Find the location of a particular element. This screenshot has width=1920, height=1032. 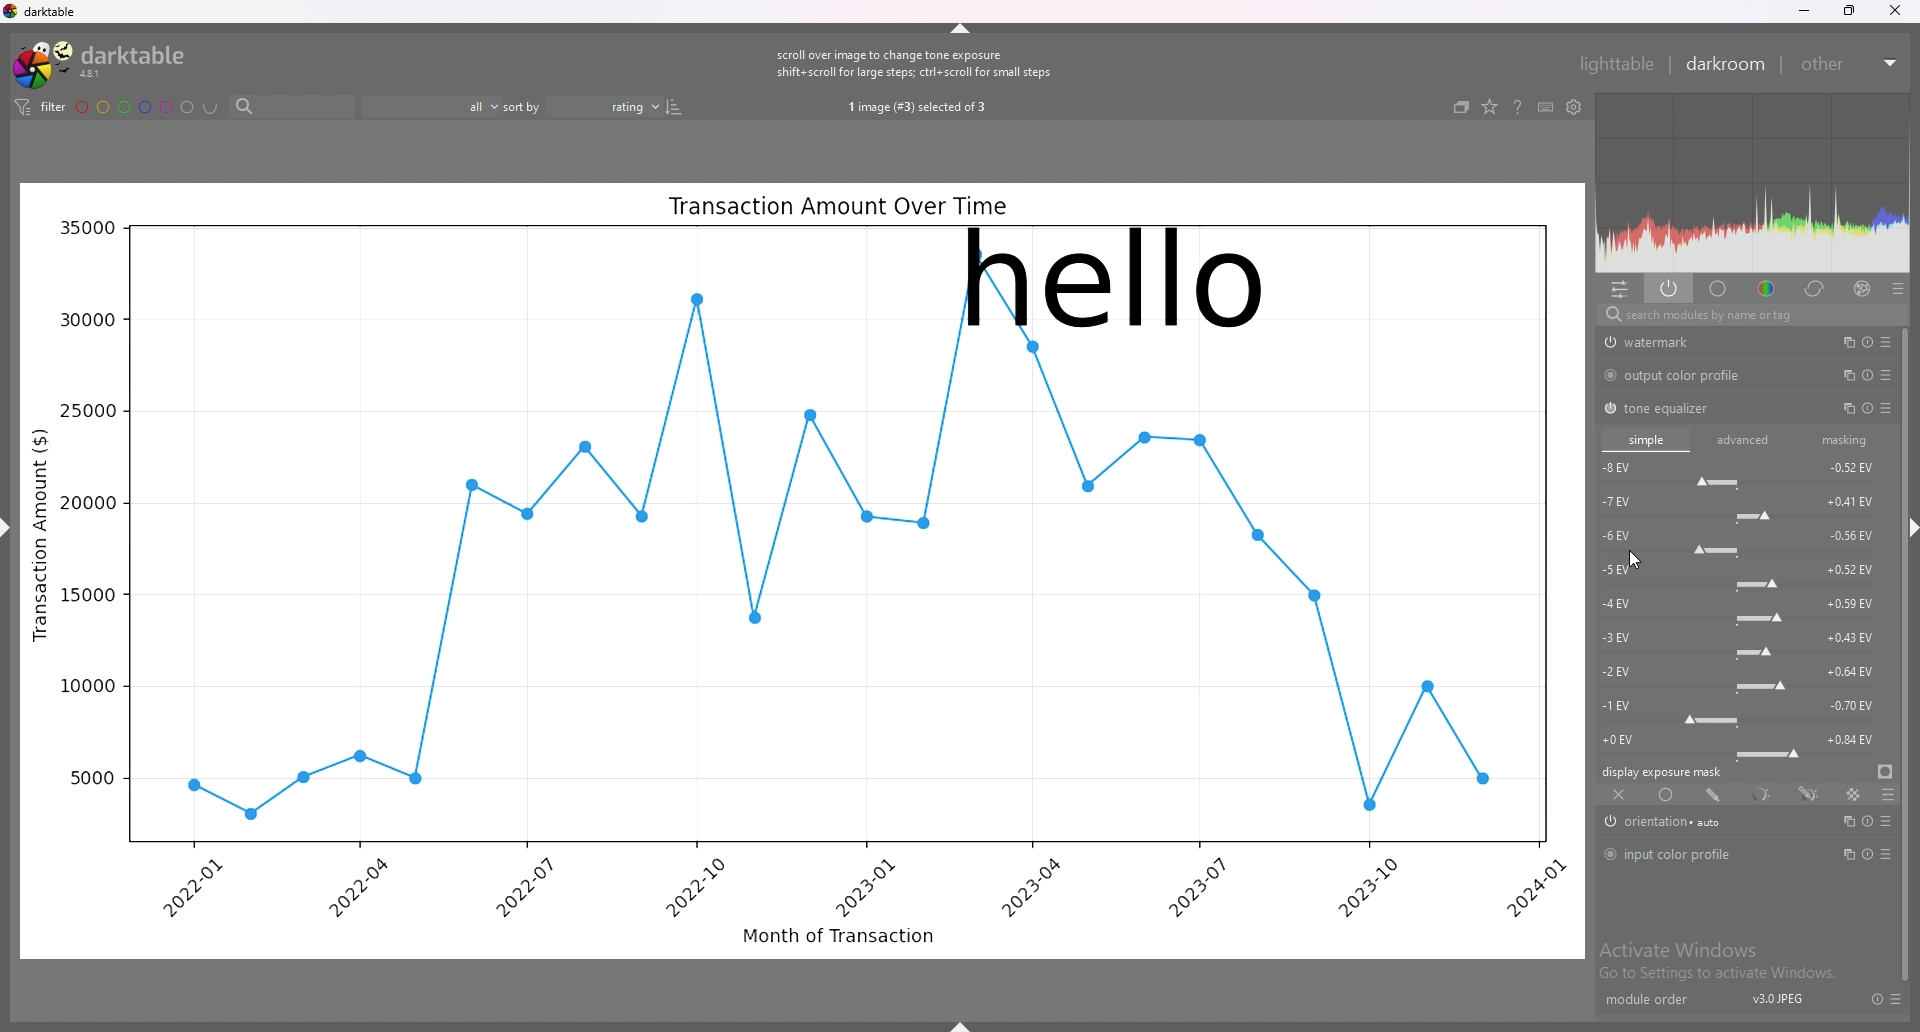

help is located at coordinates (1516, 108).